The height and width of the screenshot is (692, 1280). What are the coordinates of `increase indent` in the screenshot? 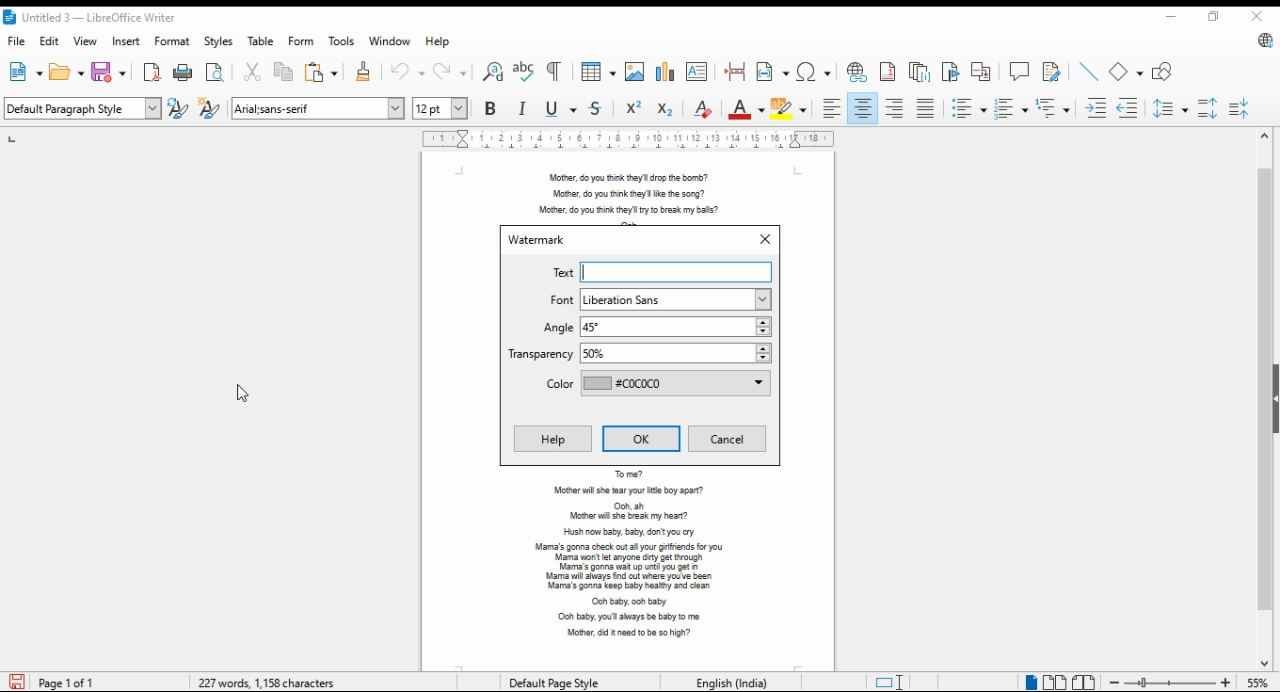 It's located at (1095, 108).